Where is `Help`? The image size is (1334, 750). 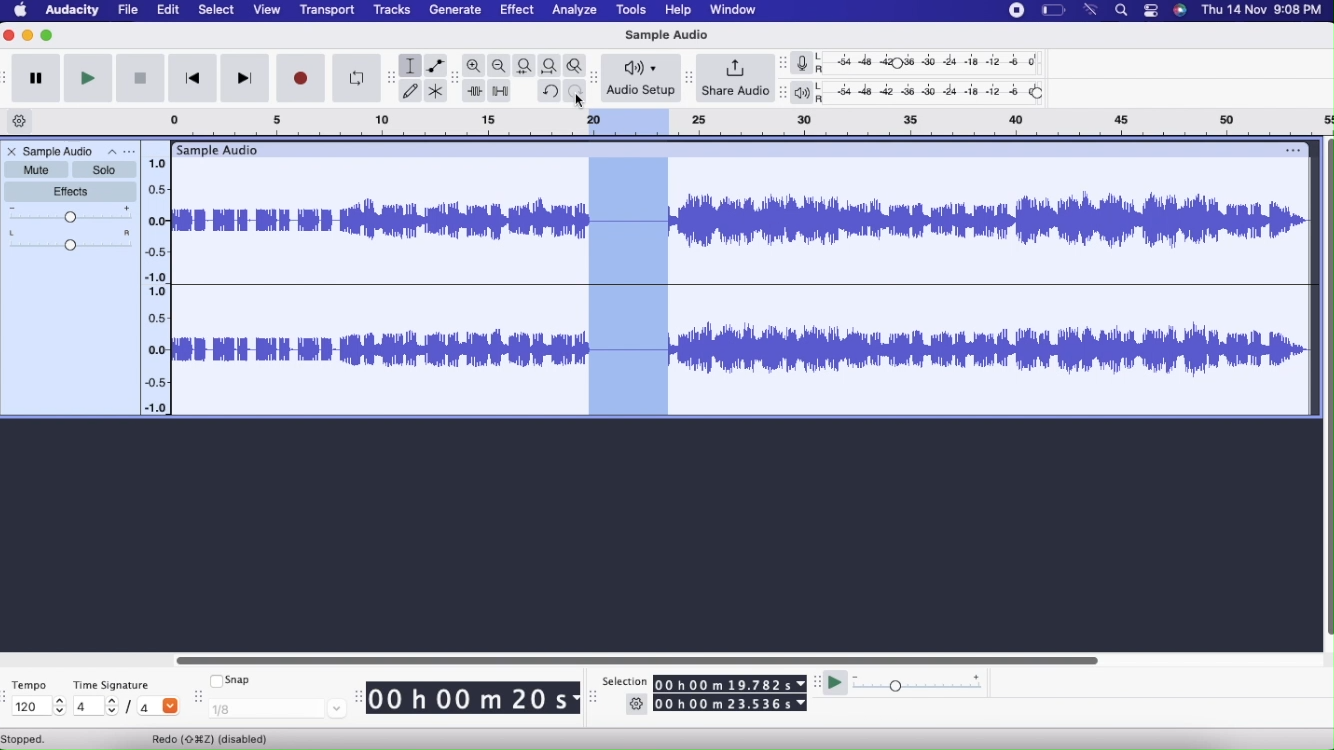
Help is located at coordinates (681, 10).